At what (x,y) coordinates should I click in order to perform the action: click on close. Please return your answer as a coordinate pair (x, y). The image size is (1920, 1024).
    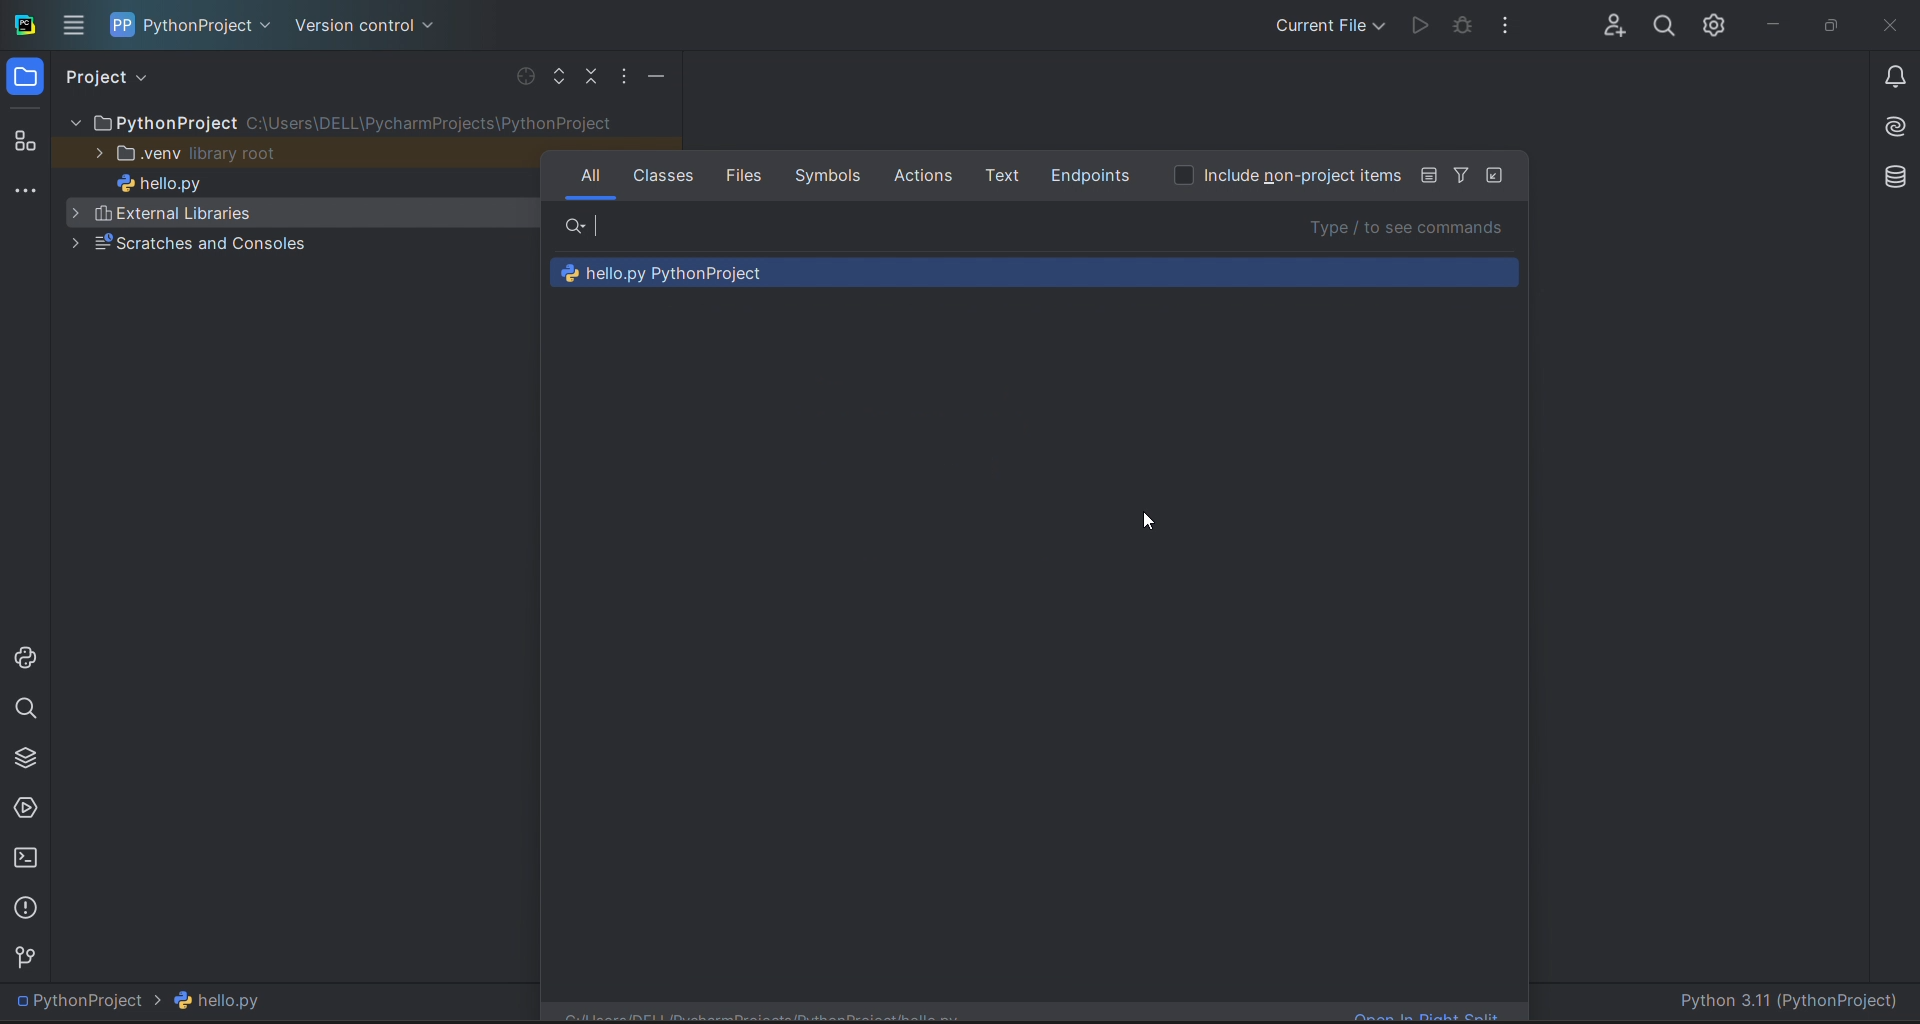
    Looking at the image, I should click on (1888, 20).